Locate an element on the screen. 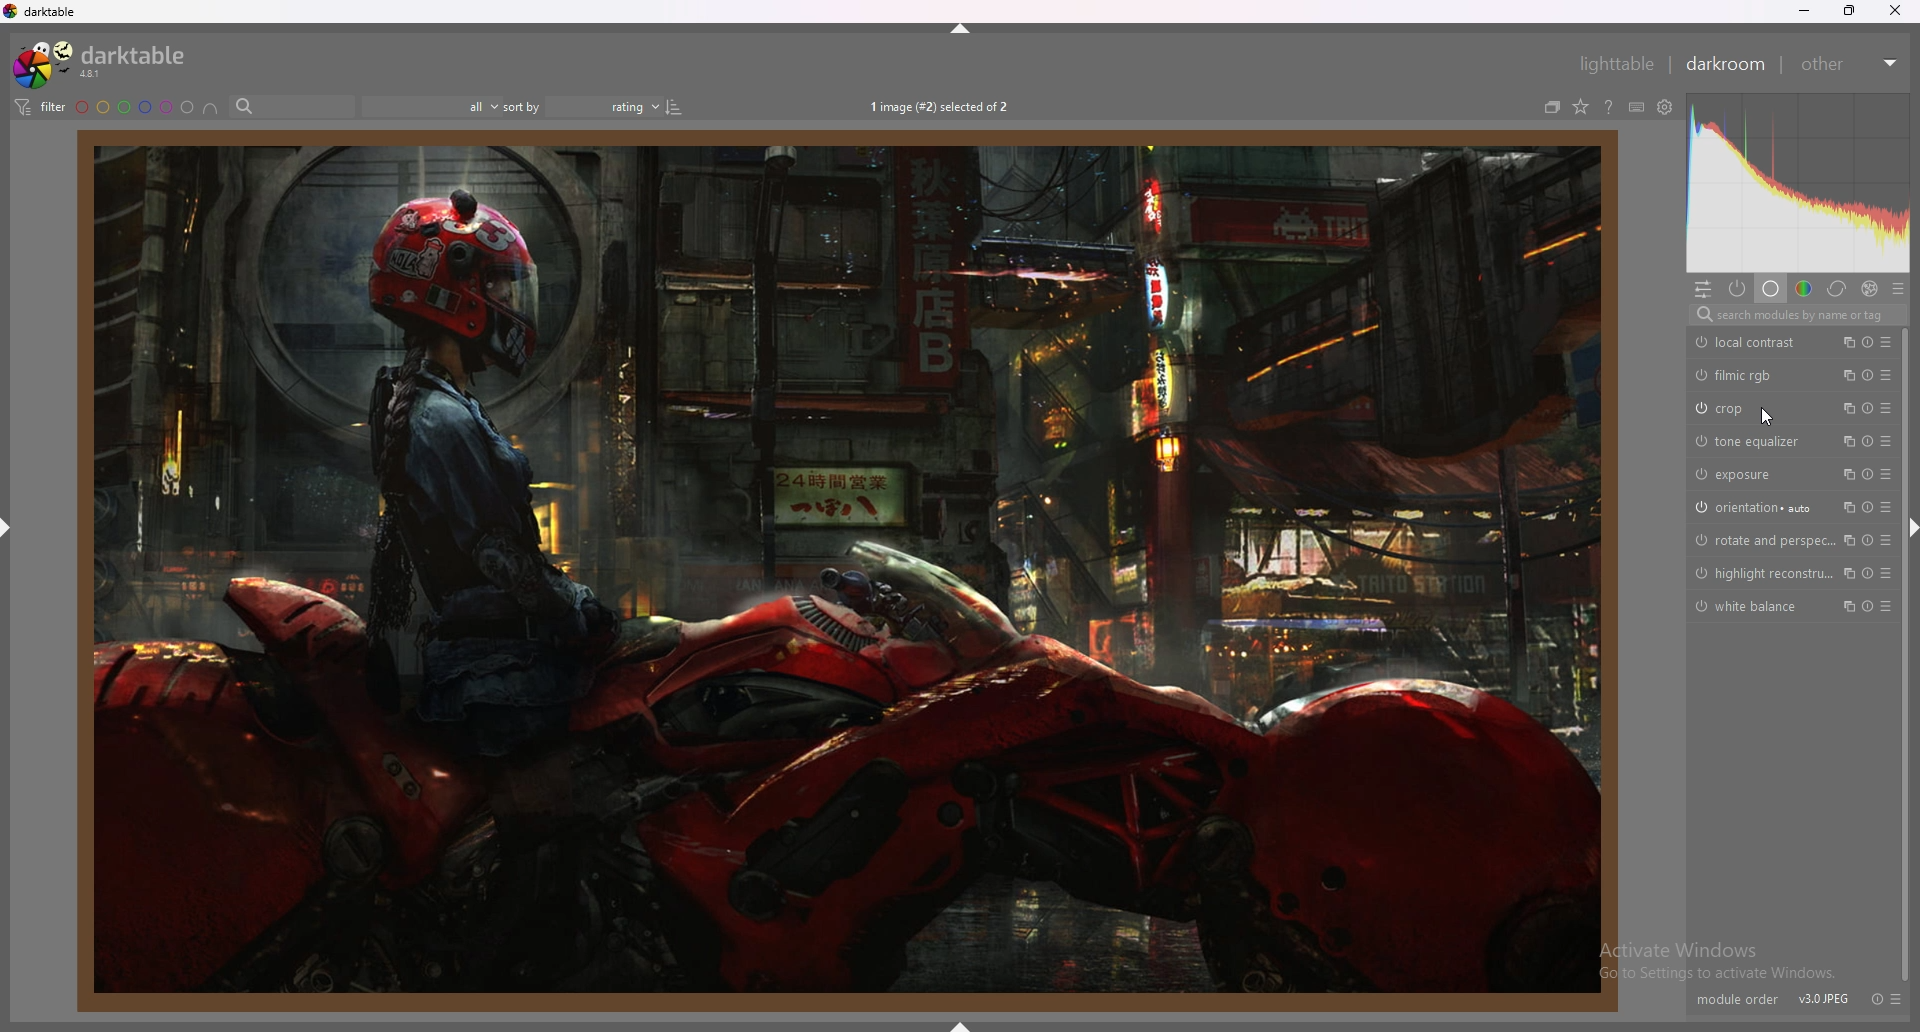 The image size is (1920, 1032). filmic rgb is located at coordinates (1752, 375).